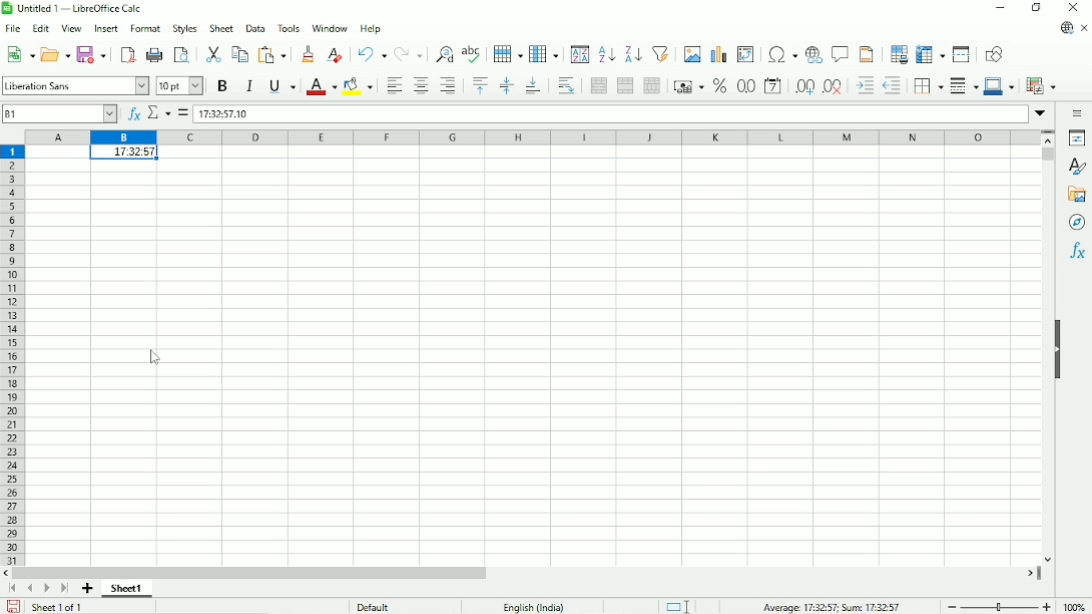 Image resolution: width=1092 pixels, height=614 pixels. I want to click on Show draw functions , so click(995, 54).